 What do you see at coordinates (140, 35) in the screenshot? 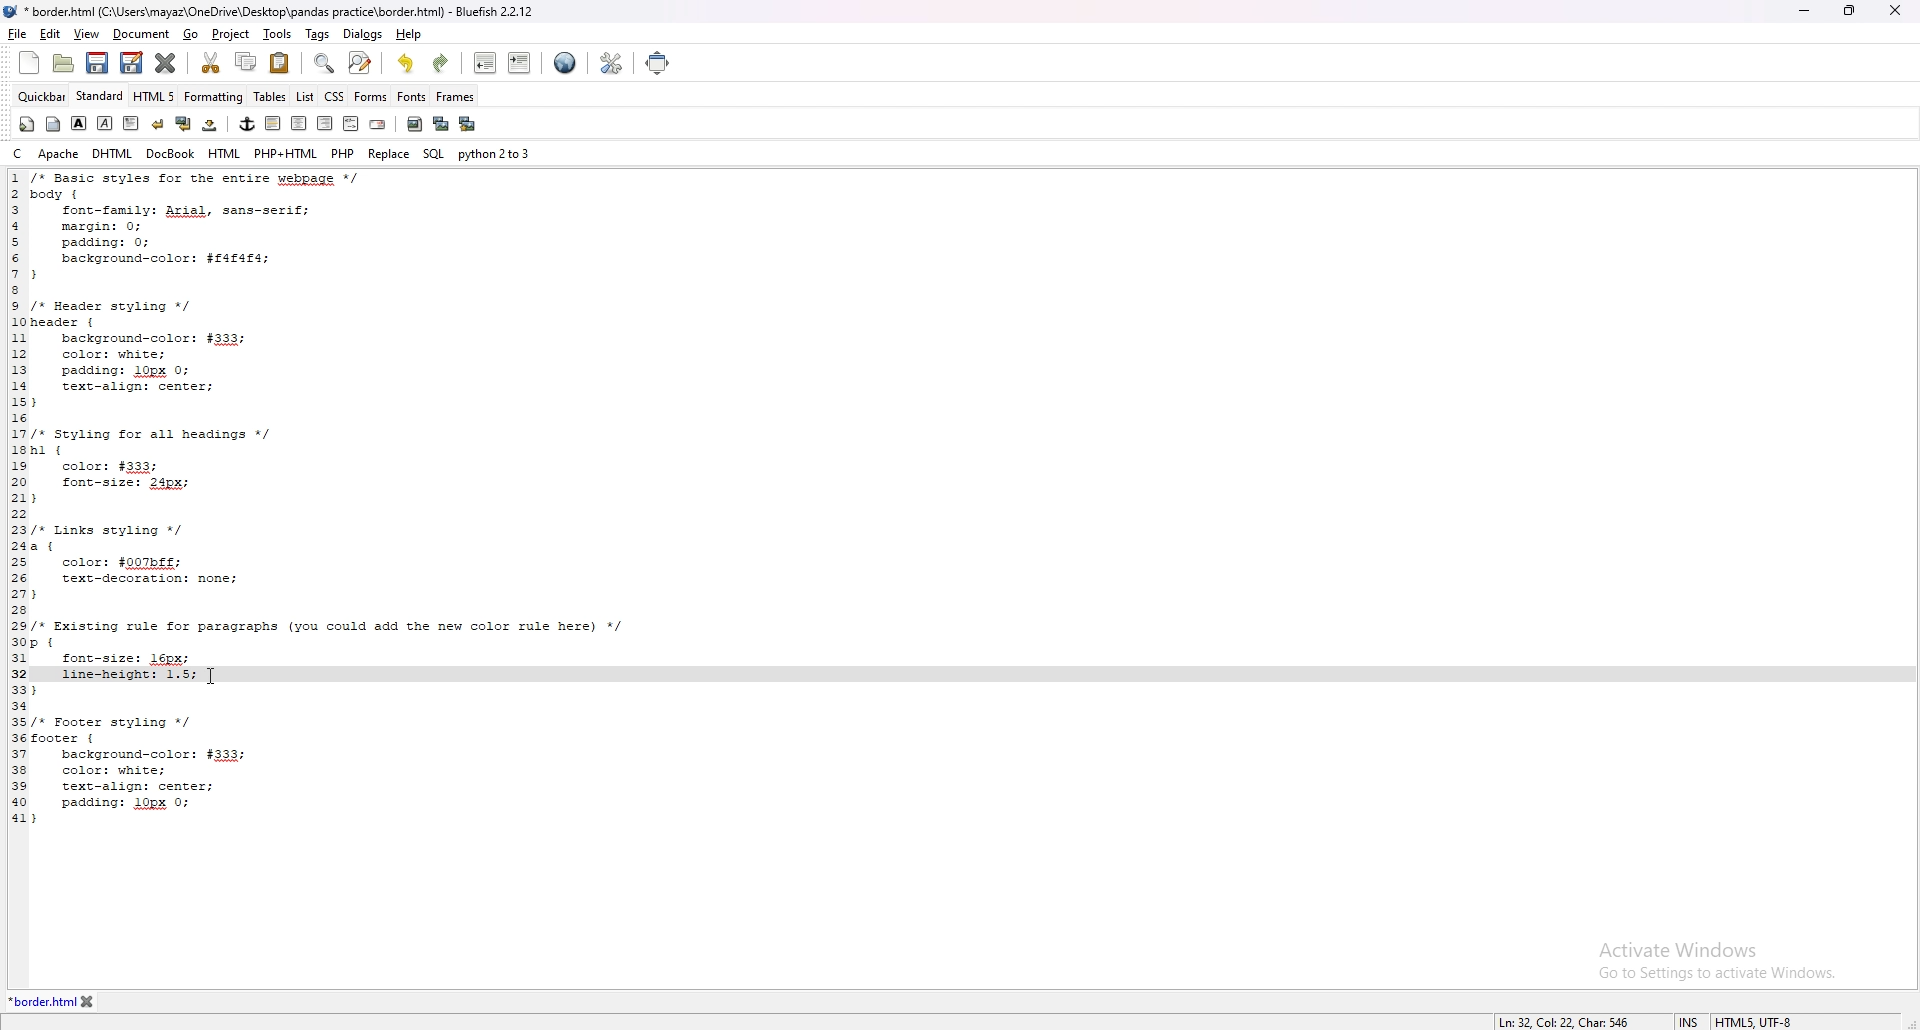
I see `document` at bounding box center [140, 35].